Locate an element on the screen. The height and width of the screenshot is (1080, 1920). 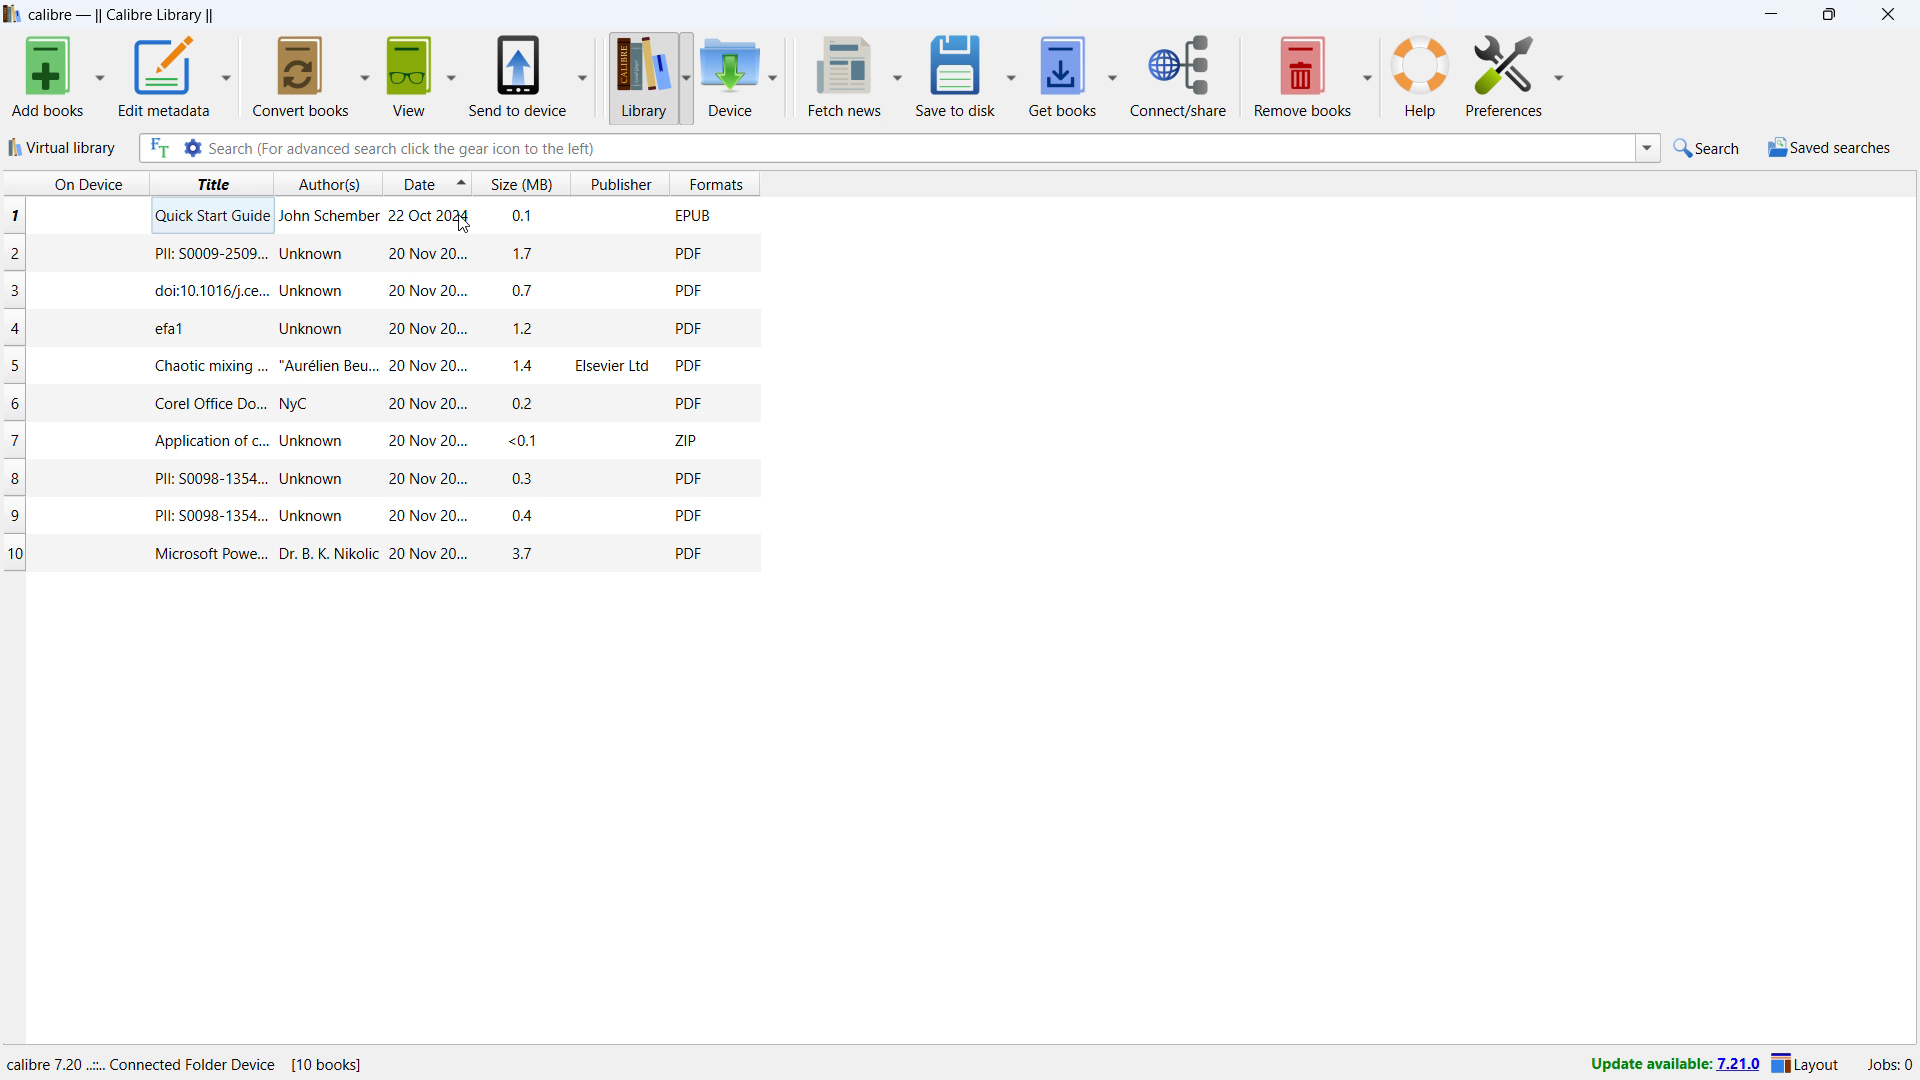
advanced search is located at coordinates (192, 149).